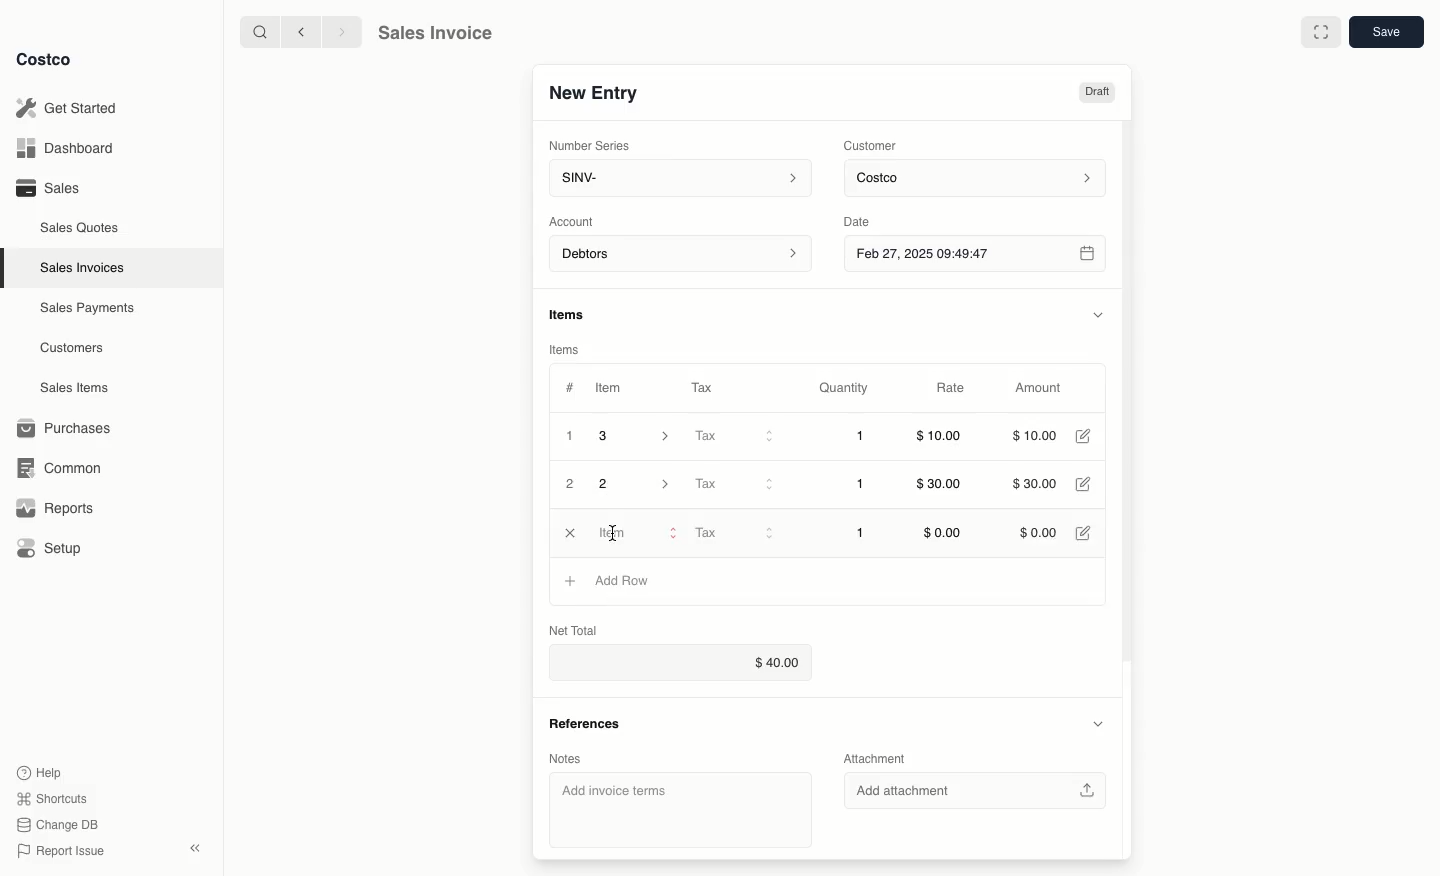  Describe the element at coordinates (85, 267) in the screenshot. I see `Sales Invoices` at that location.